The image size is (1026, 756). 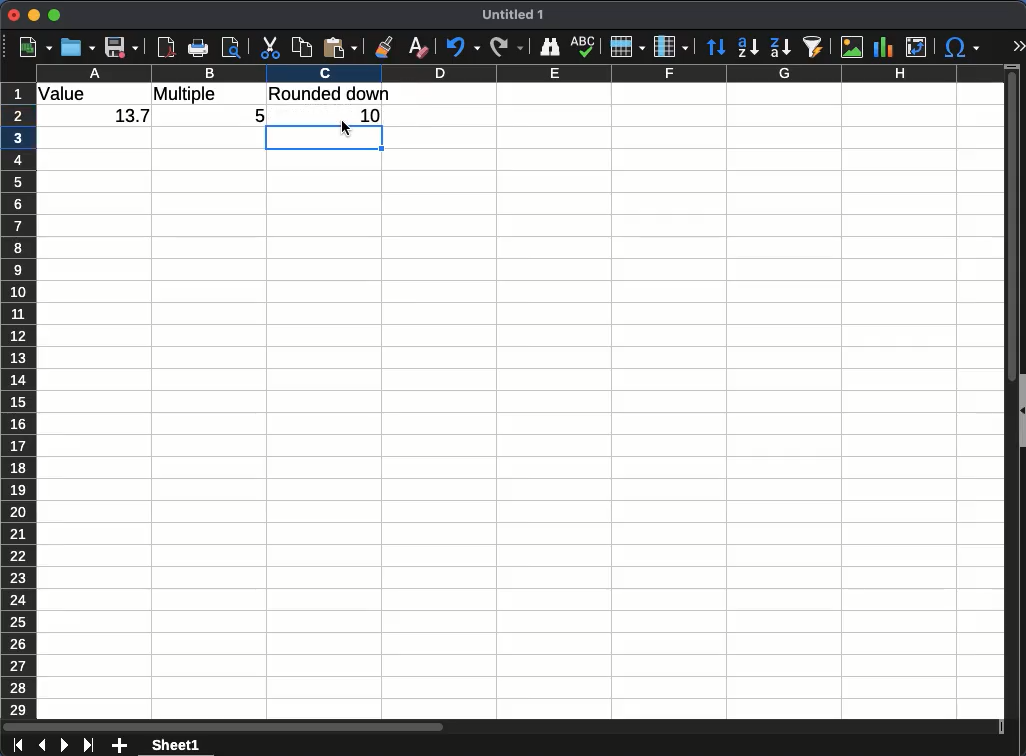 I want to click on 13.7, so click(x=128, y=118).